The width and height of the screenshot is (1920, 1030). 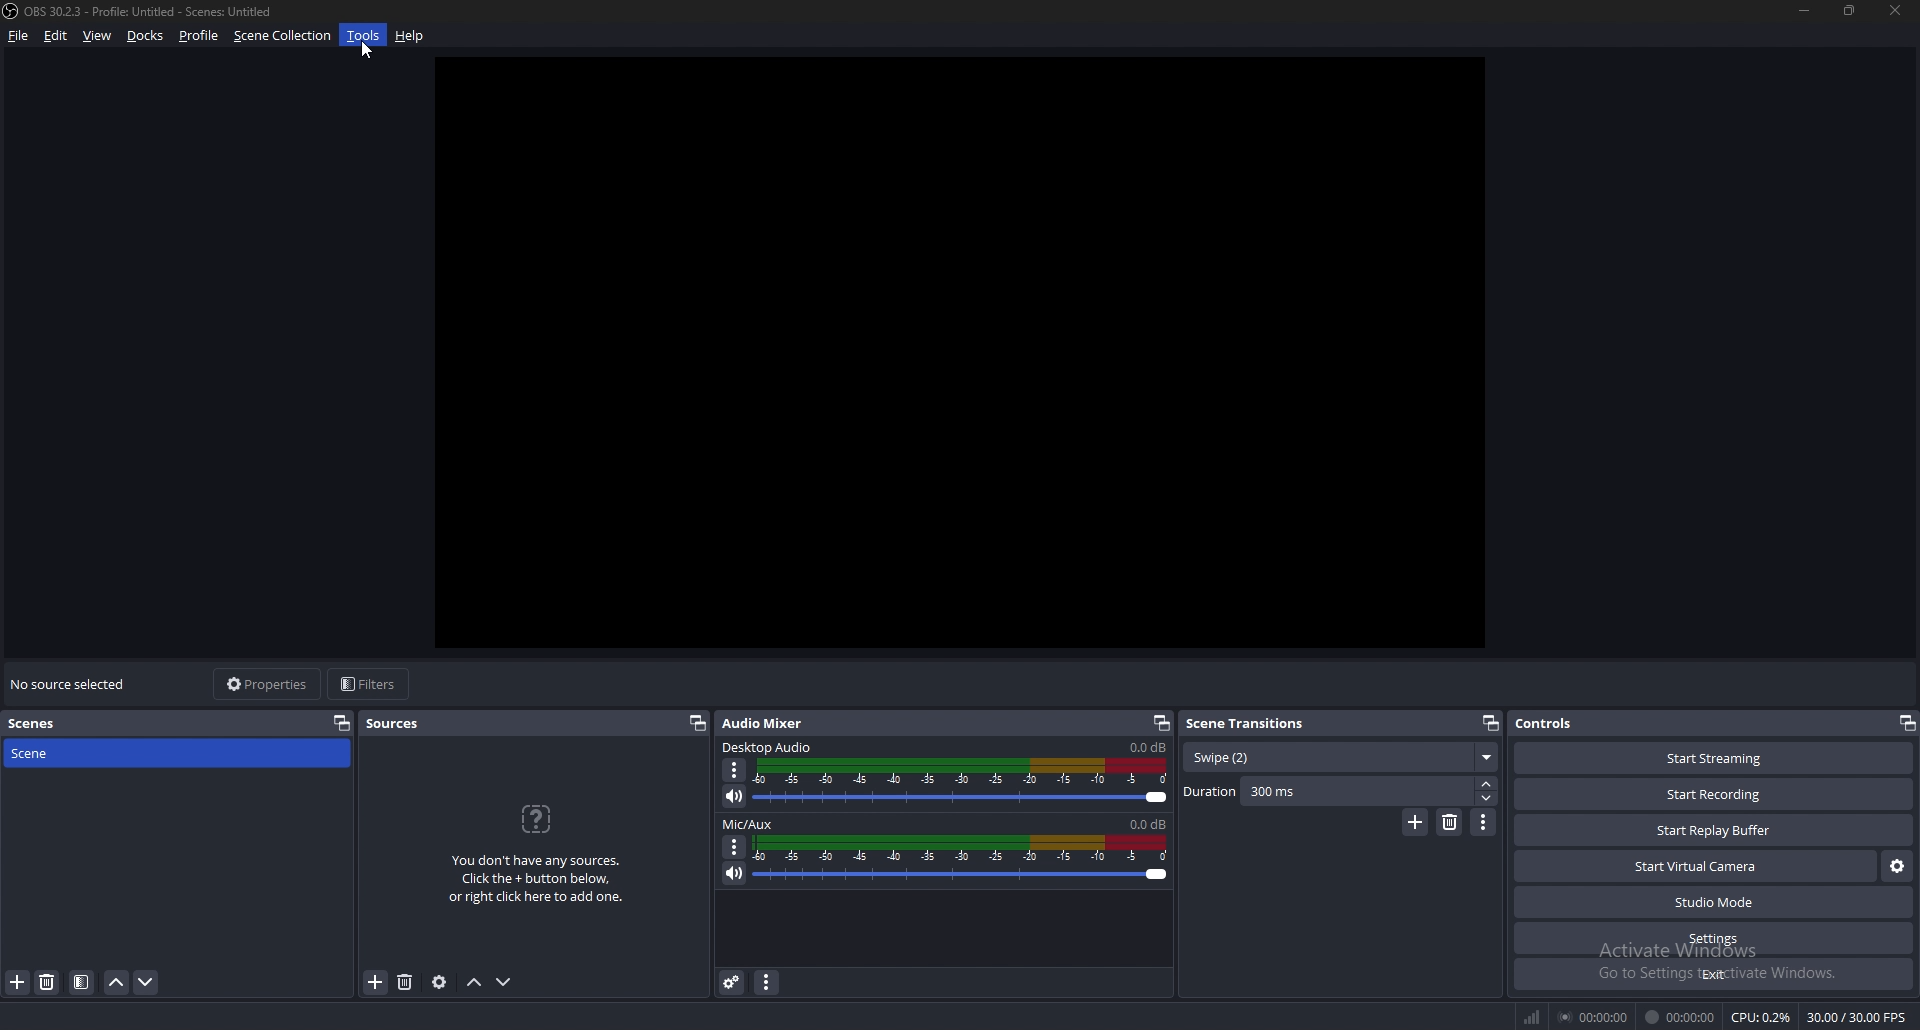 I want to click on network, so click(x=1532, y=1018).